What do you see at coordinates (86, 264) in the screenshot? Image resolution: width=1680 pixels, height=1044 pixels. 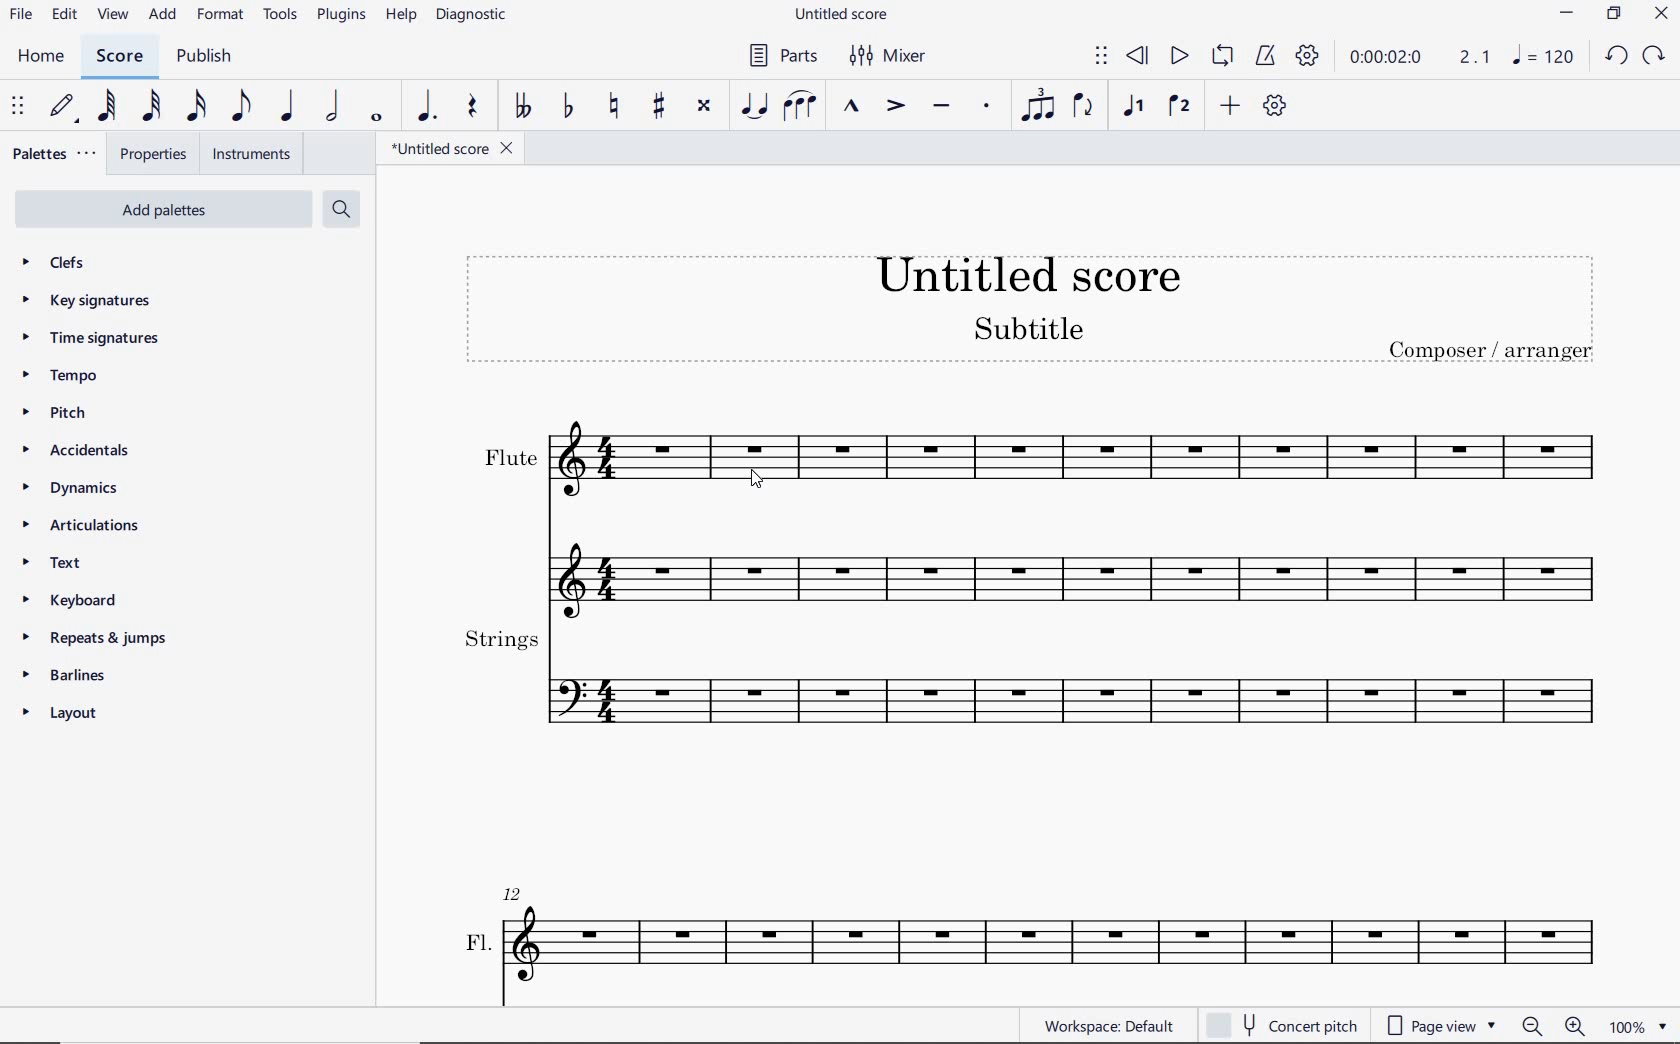 I see `clefs` at bounding box center [86, 264].